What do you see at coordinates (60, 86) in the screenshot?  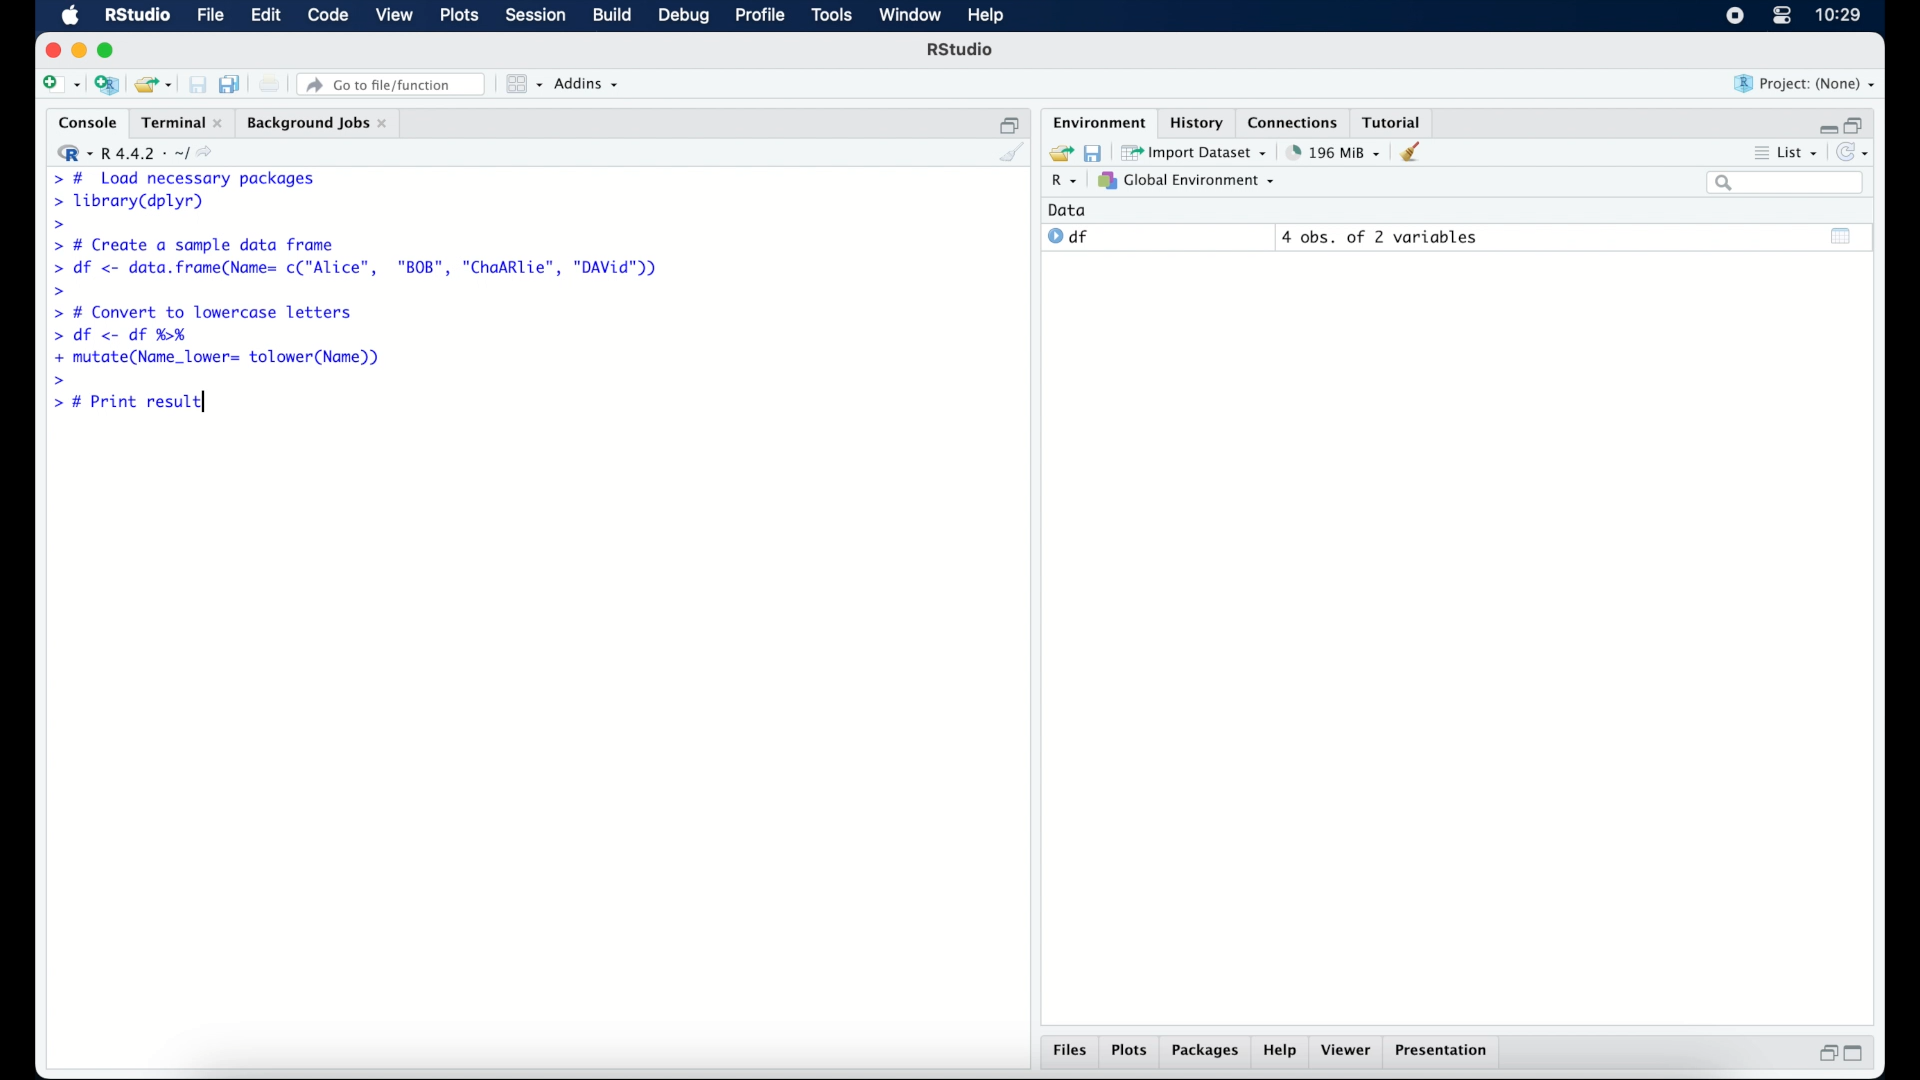 I see `create new file` at bounding box center [60, 86].